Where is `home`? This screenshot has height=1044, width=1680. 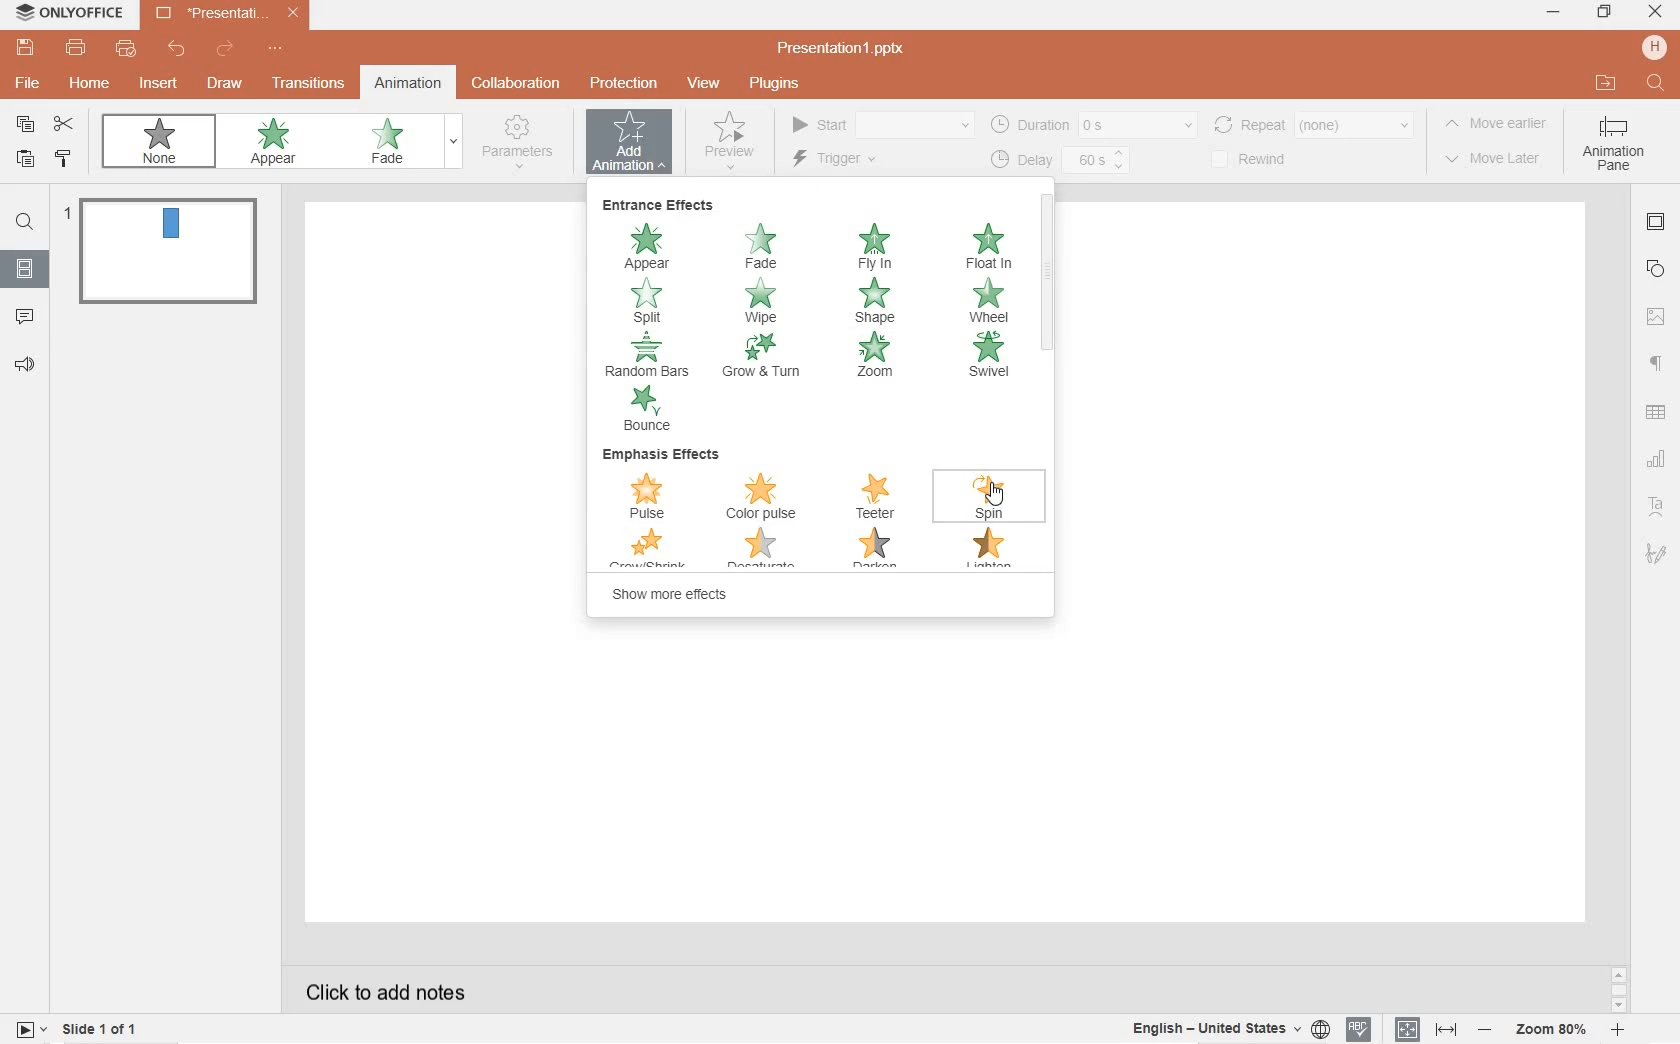 home is located at coordinates (89, 83).